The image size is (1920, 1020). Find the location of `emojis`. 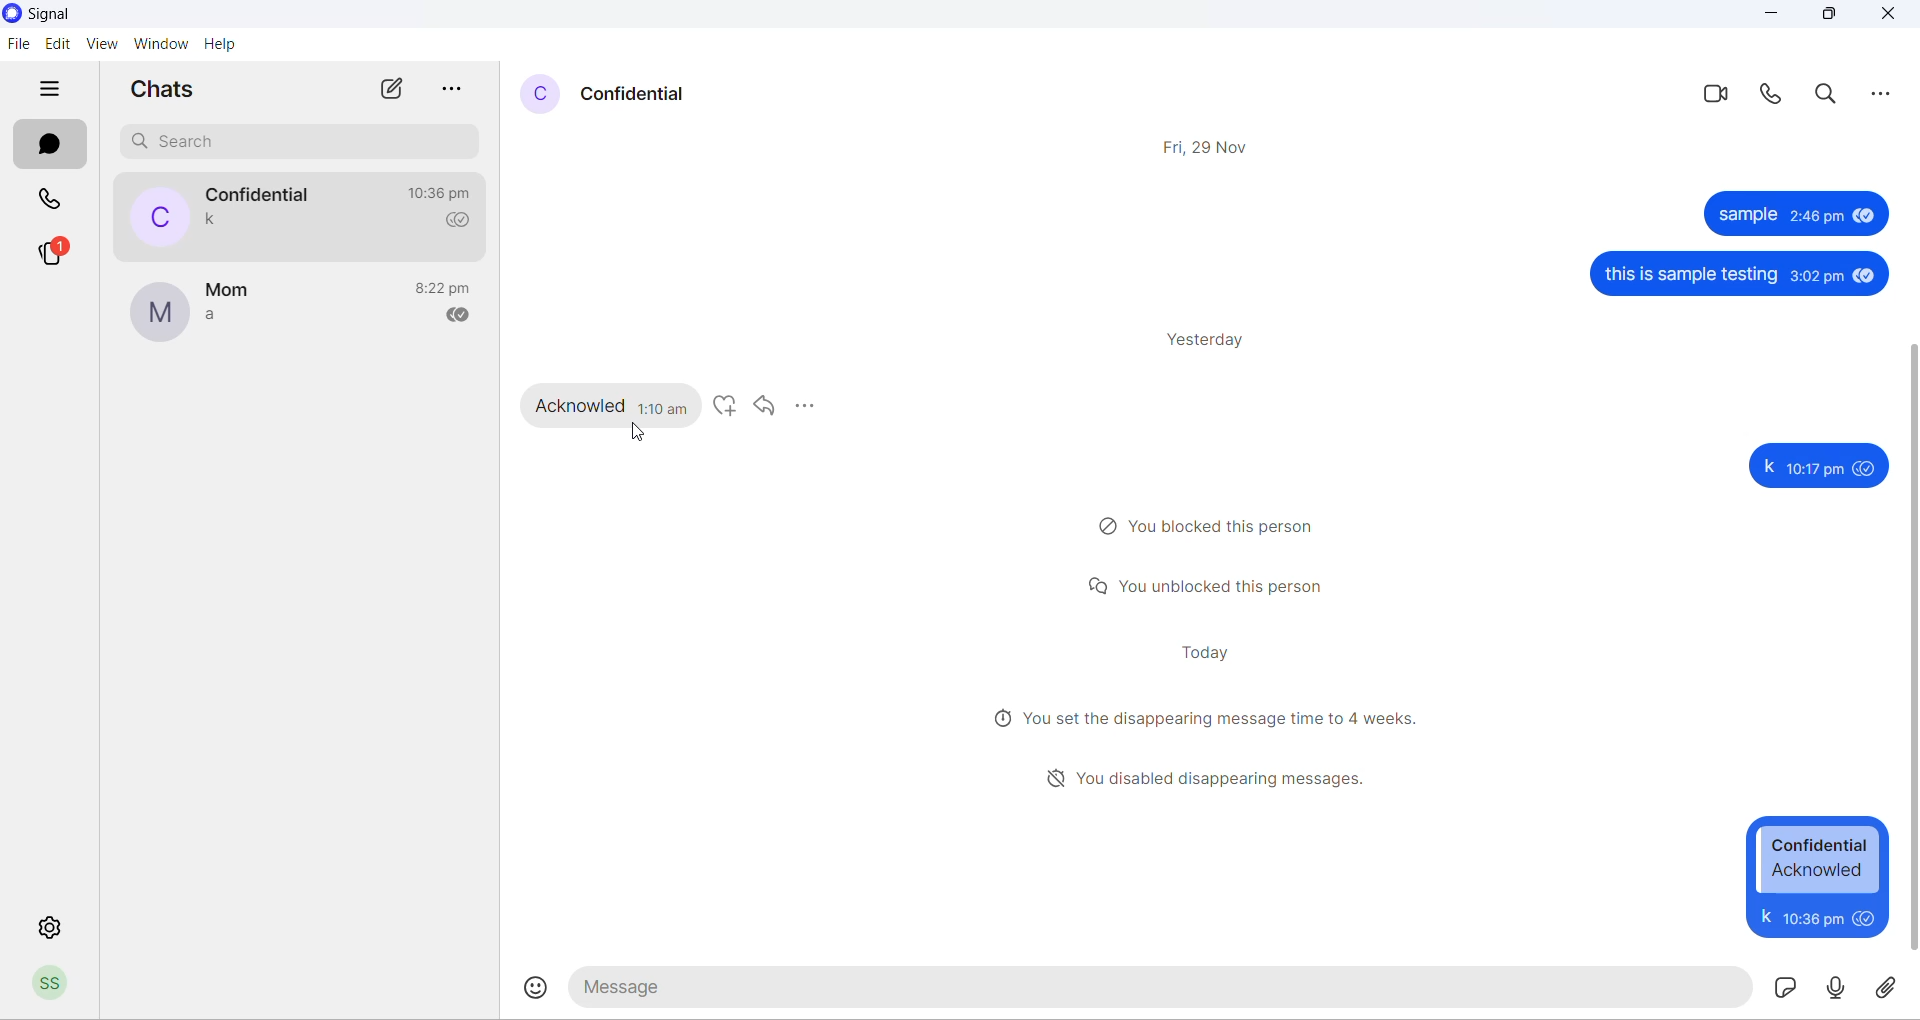

emojis is located at coordinates (538, 988).